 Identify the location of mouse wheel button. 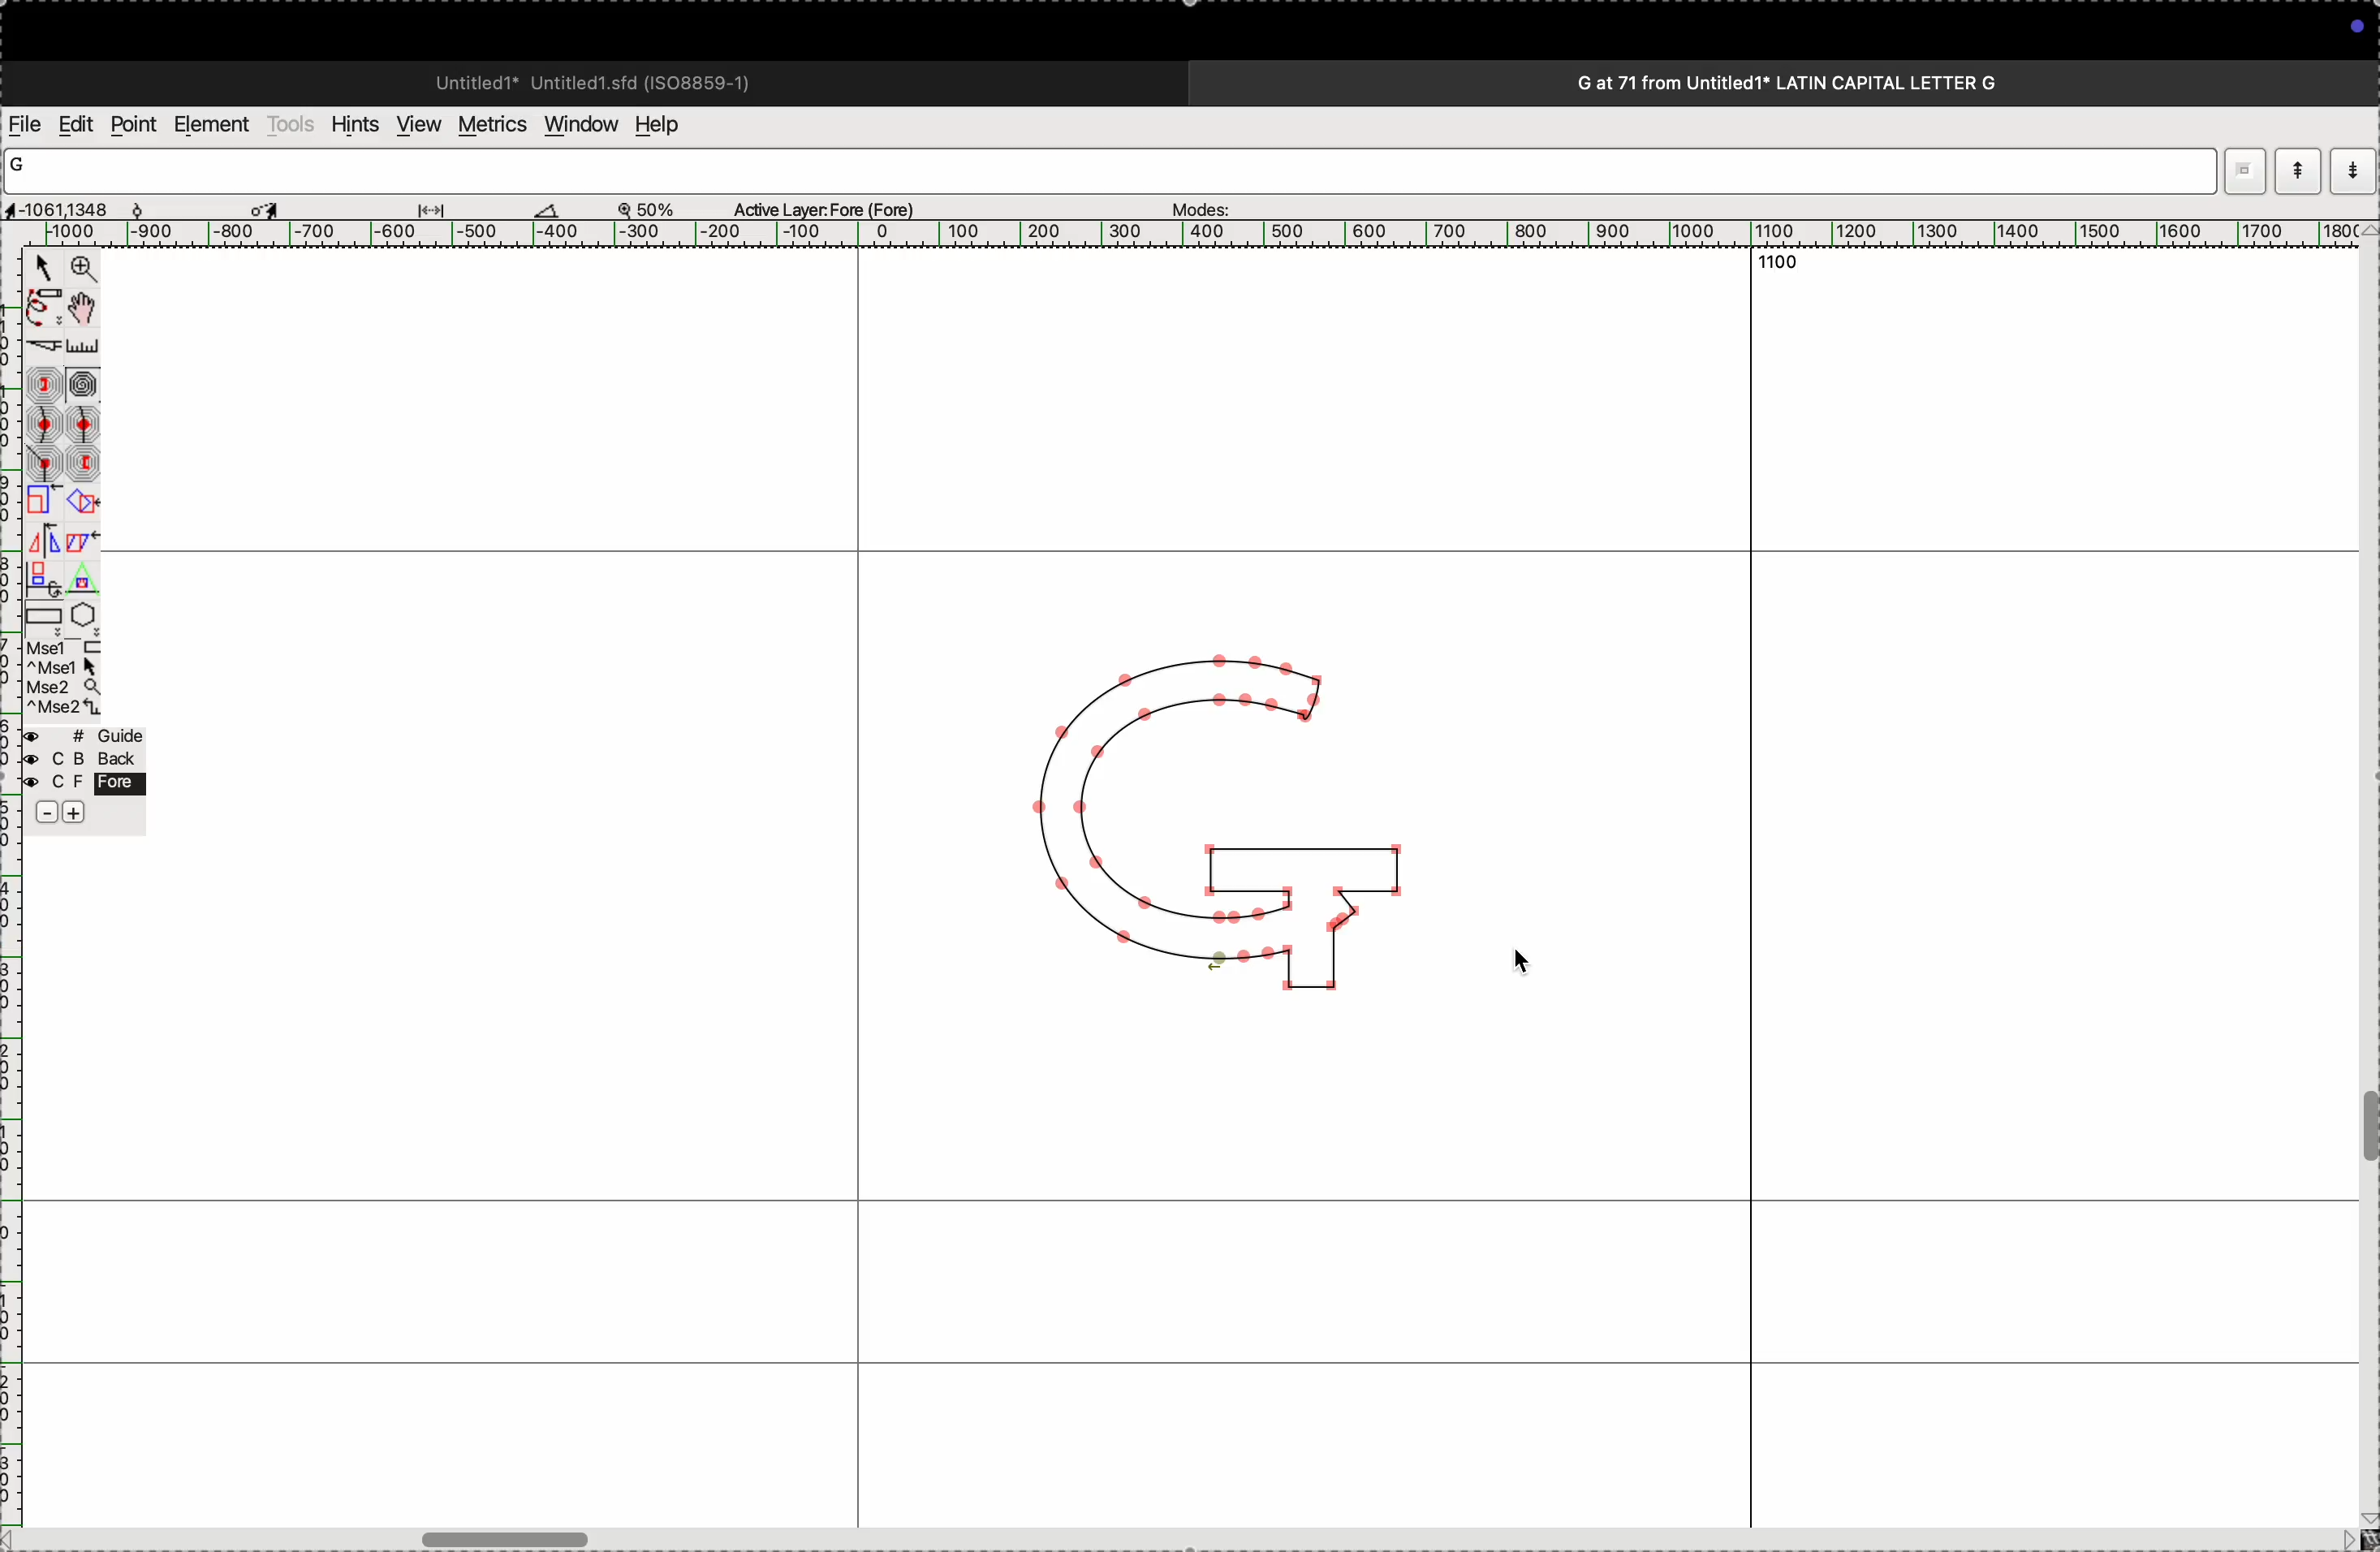
(65, 688).